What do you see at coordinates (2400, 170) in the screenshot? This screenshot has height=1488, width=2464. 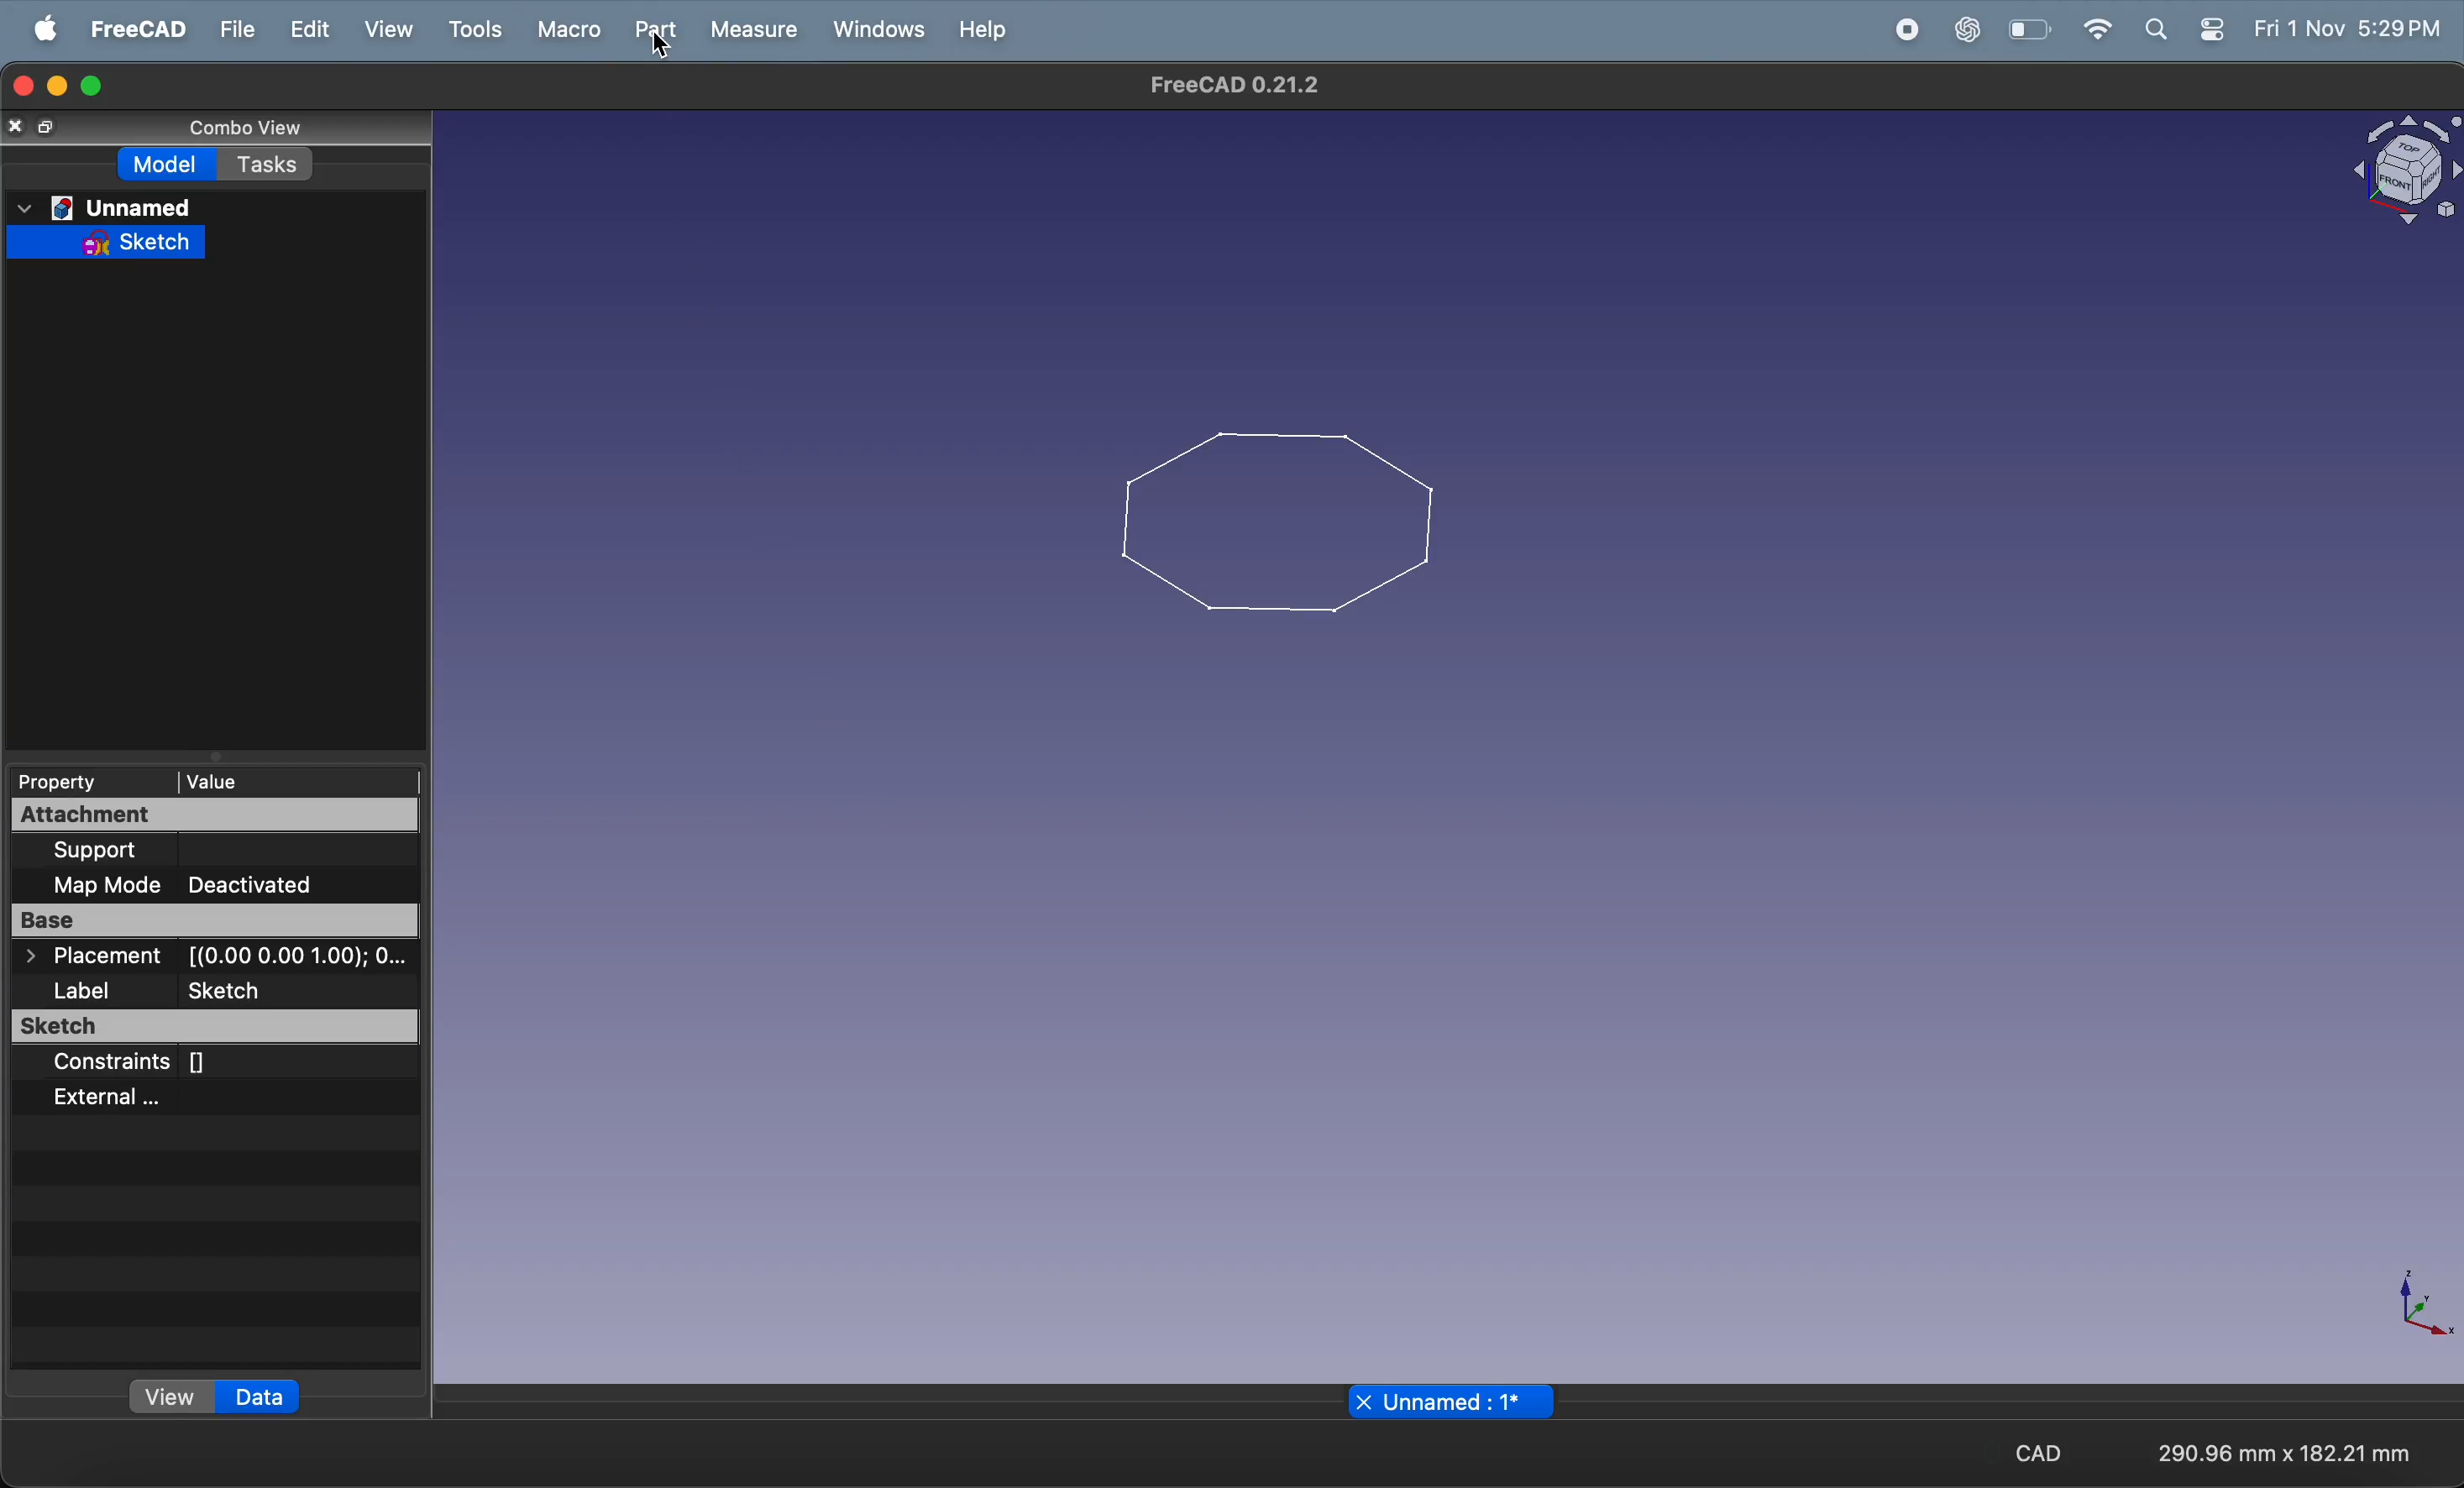 I see `vlock view` at bounding box center [2400, 170].